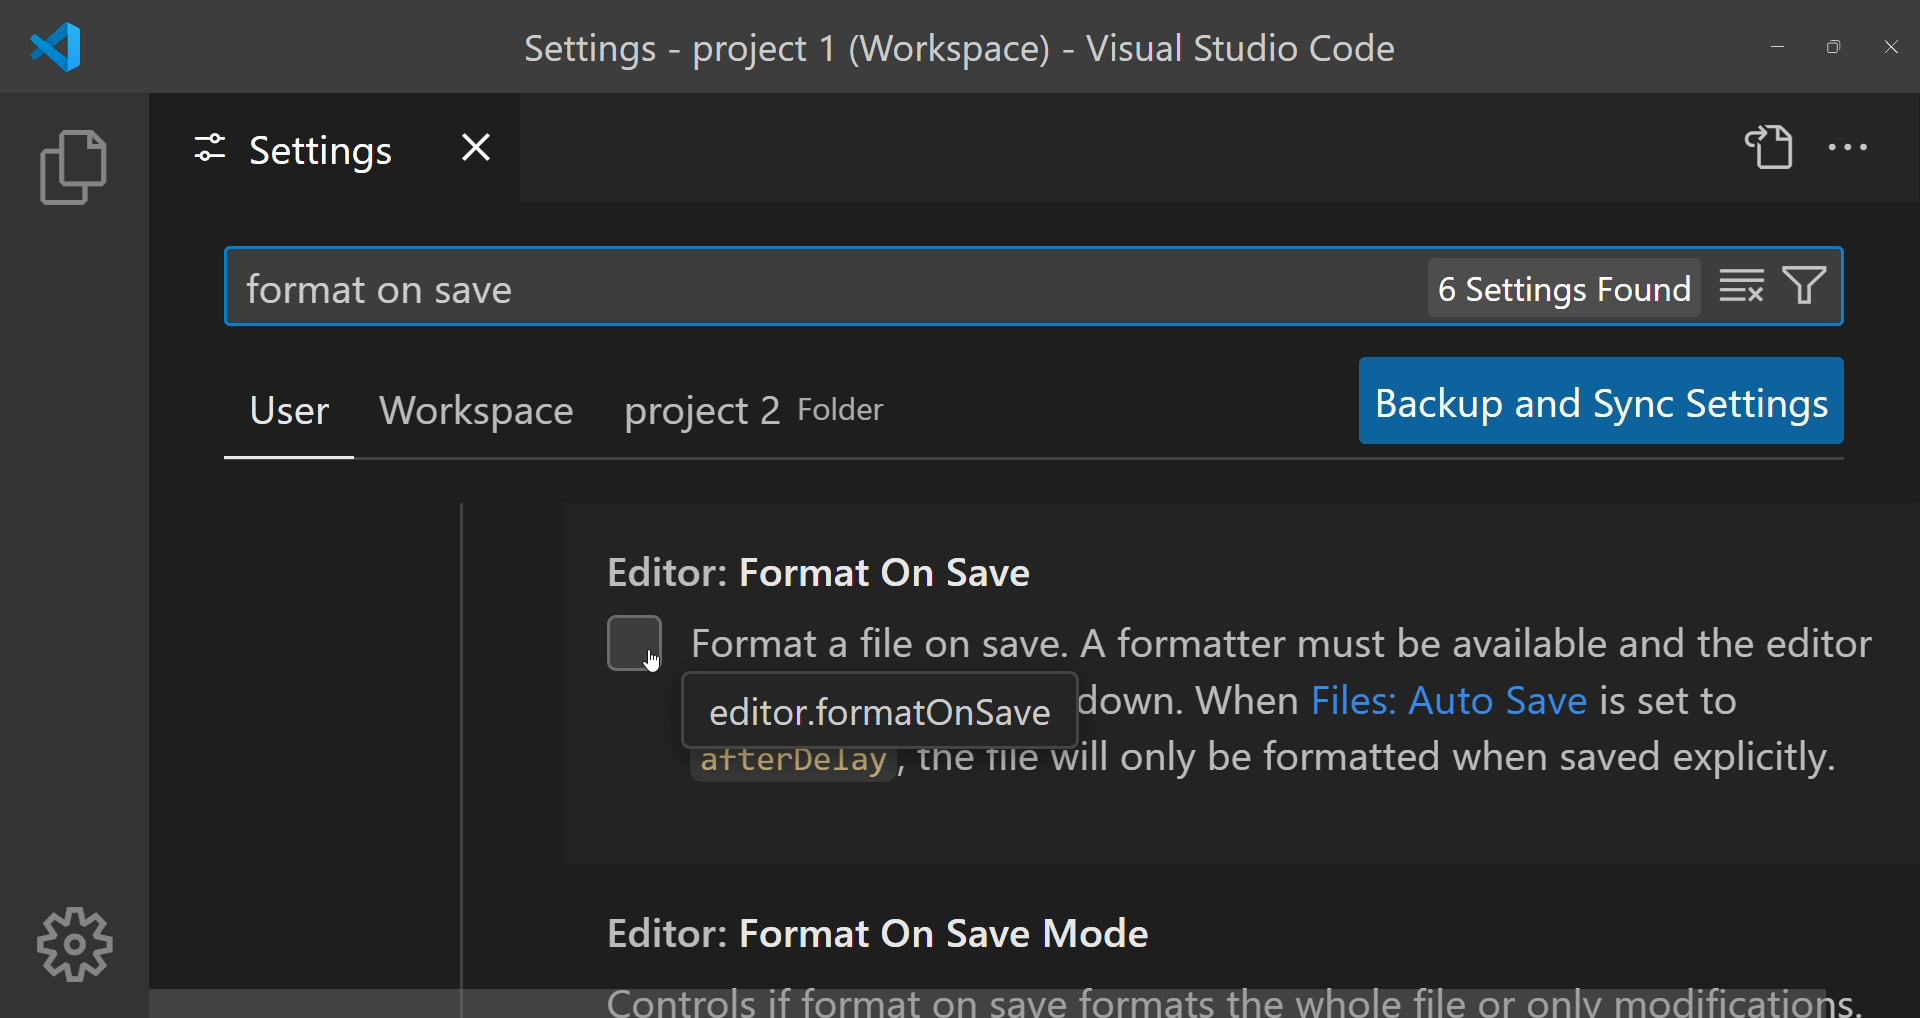 This screenshot has height=1018, width=1920. Describe the element at coordinates (1833, 45) in the screenshot. I see `maximize` at that location.